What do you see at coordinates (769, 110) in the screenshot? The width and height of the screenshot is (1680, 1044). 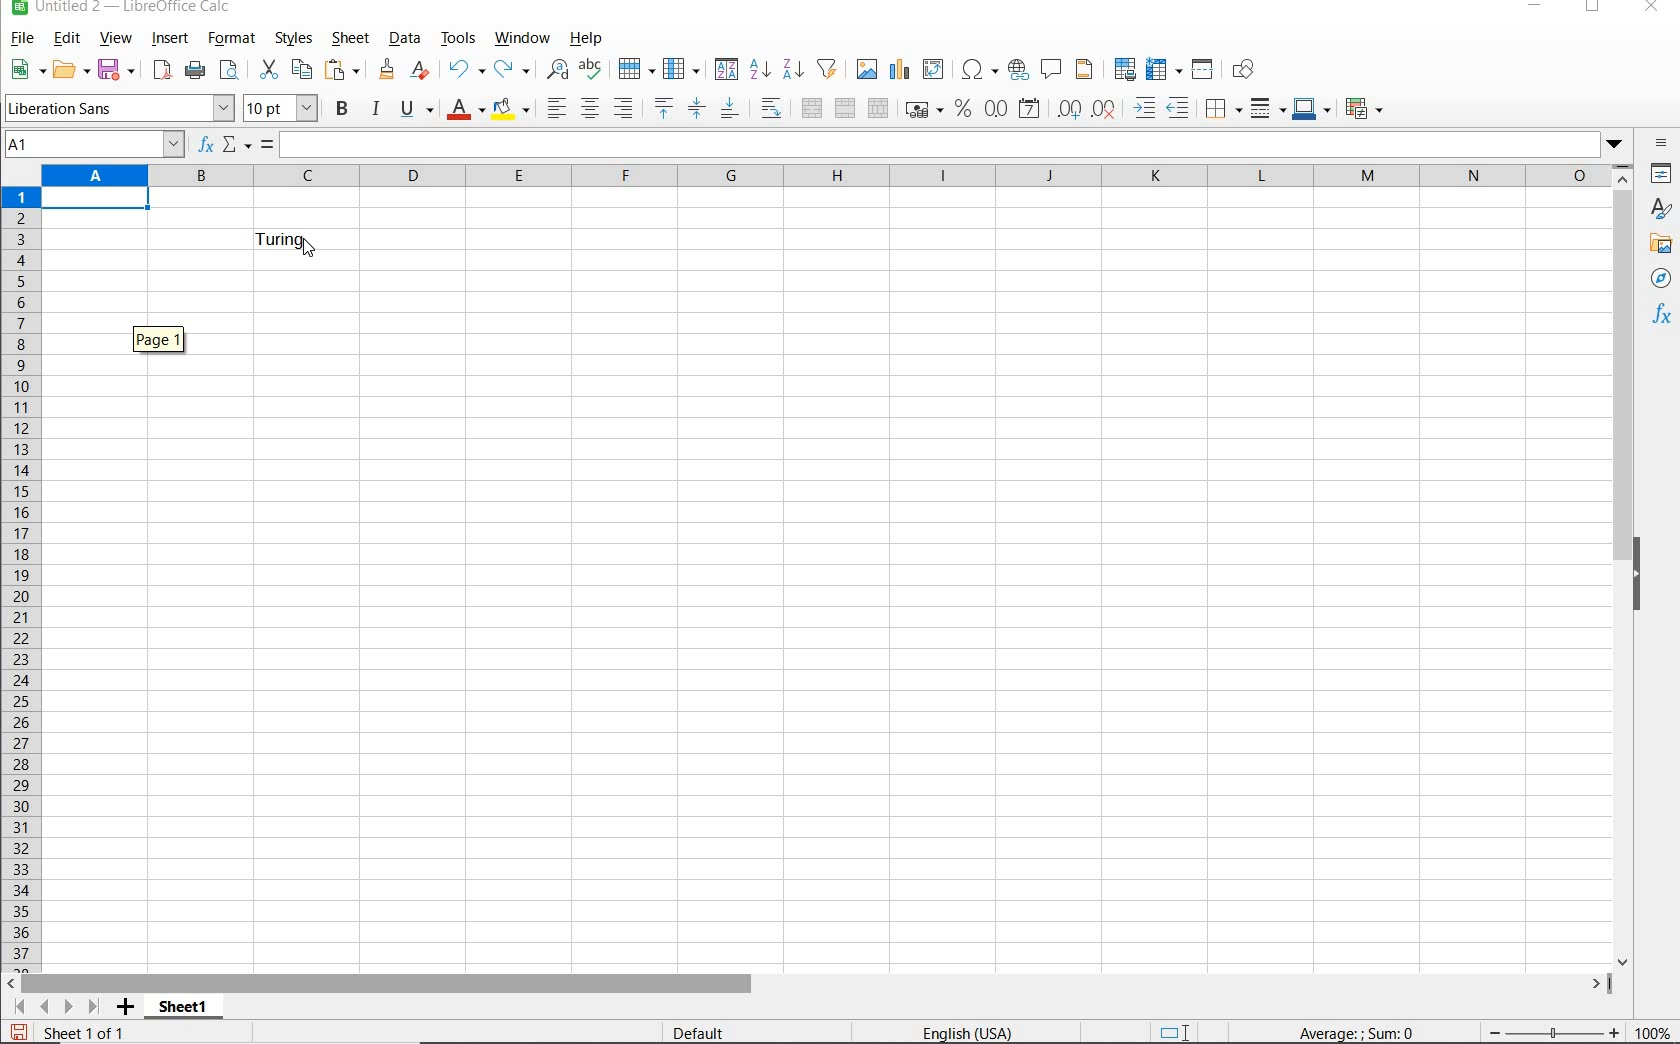 I see `WRAP TEXT` at bounding box center [769, 110].